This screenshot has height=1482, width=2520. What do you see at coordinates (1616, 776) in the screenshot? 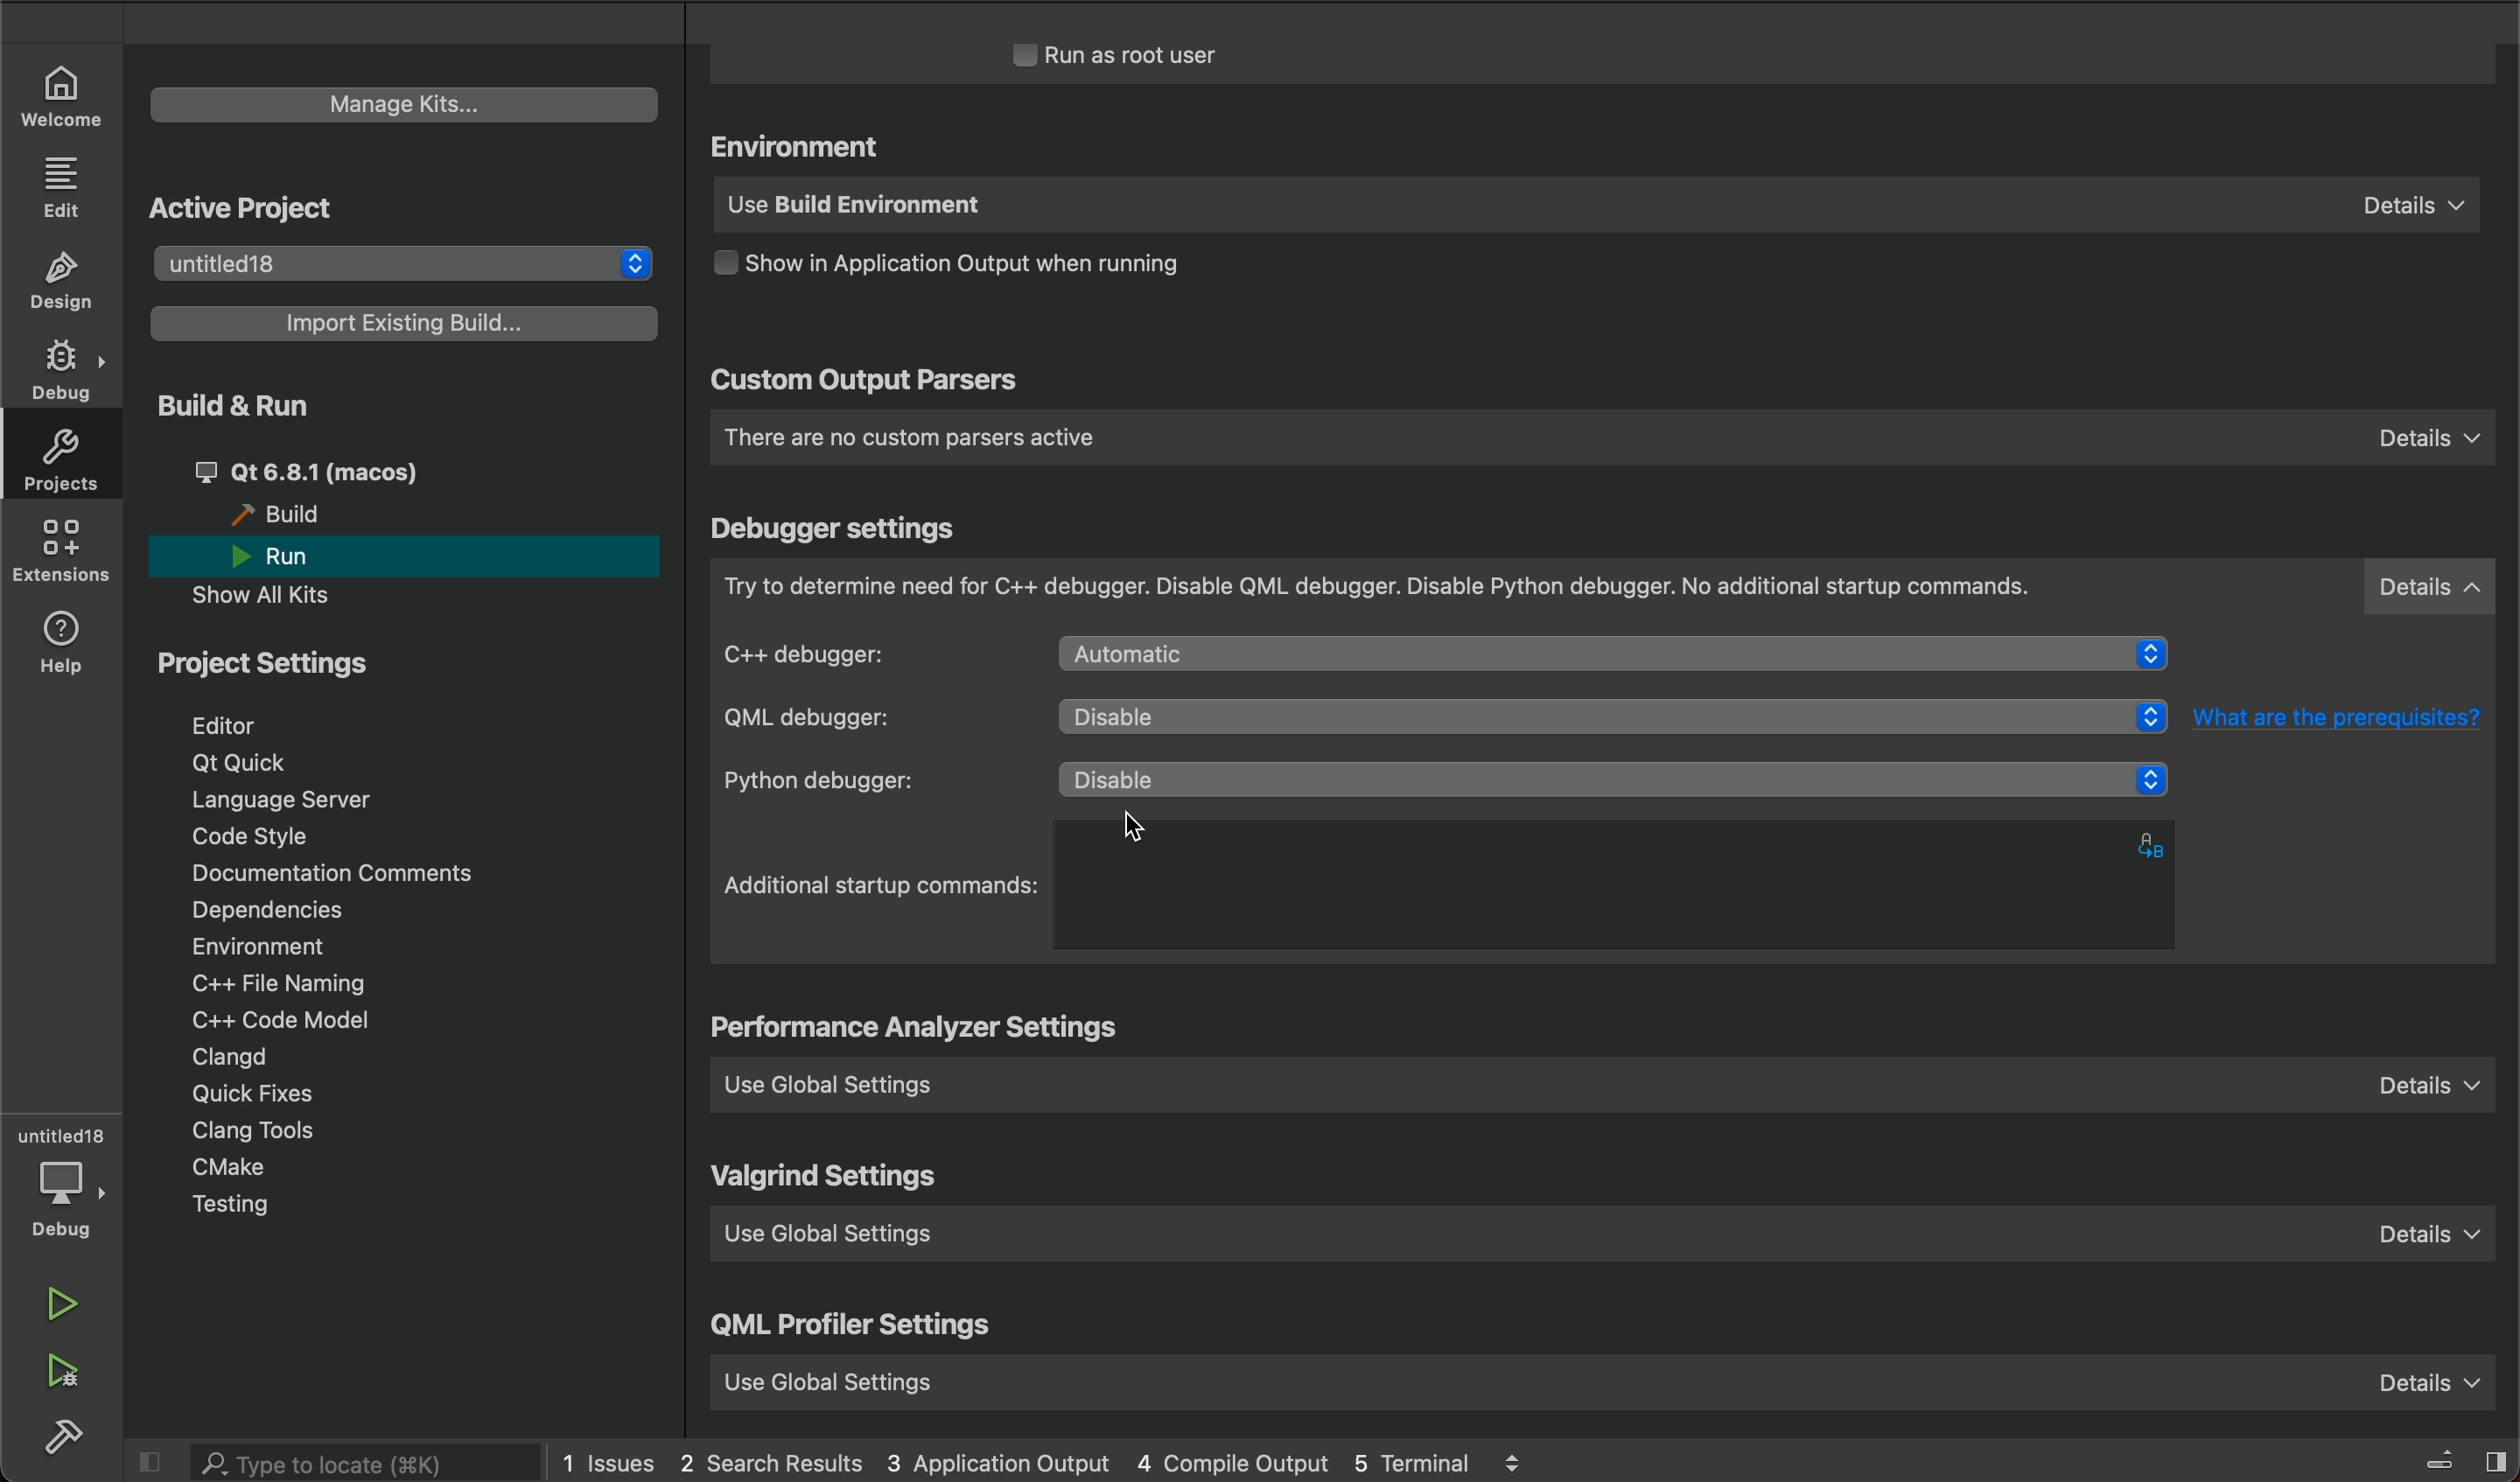
I see `disabled` at bounding box center [1616, 776].